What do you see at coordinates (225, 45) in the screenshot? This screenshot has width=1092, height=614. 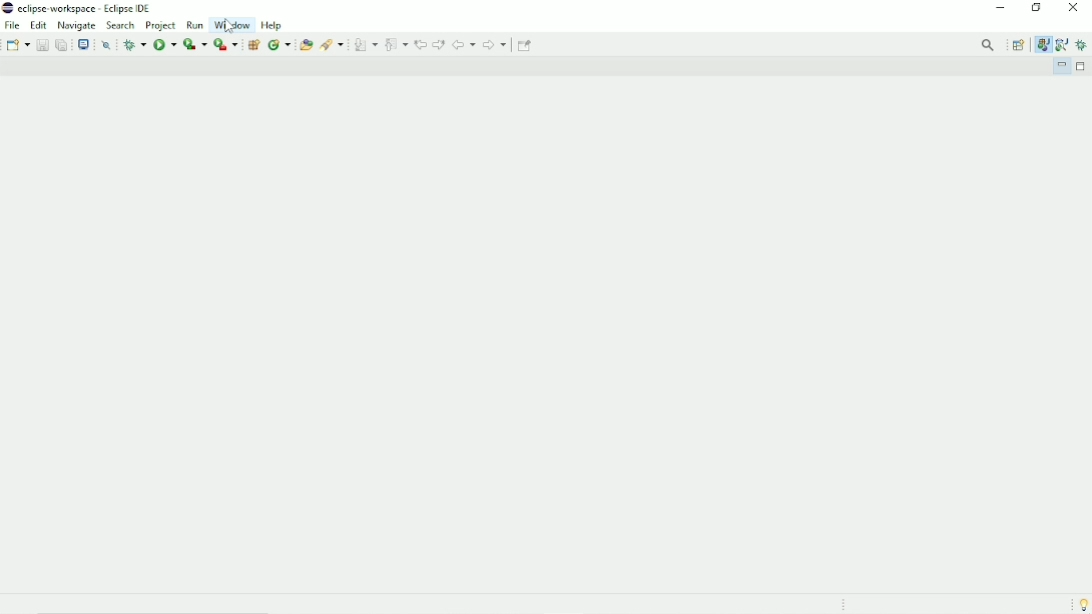 I see `Run last tool` at bounding box center [225, 45].